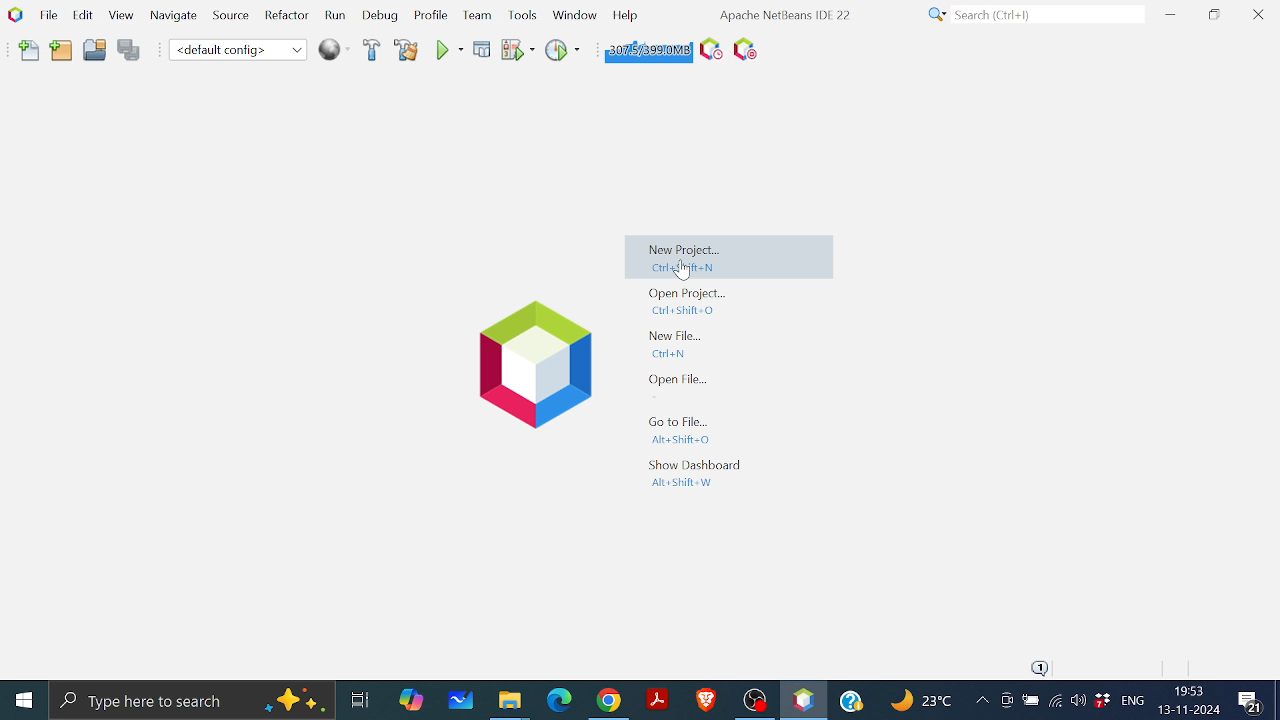  I want to click on Microsoft edge, so click(557, 700).